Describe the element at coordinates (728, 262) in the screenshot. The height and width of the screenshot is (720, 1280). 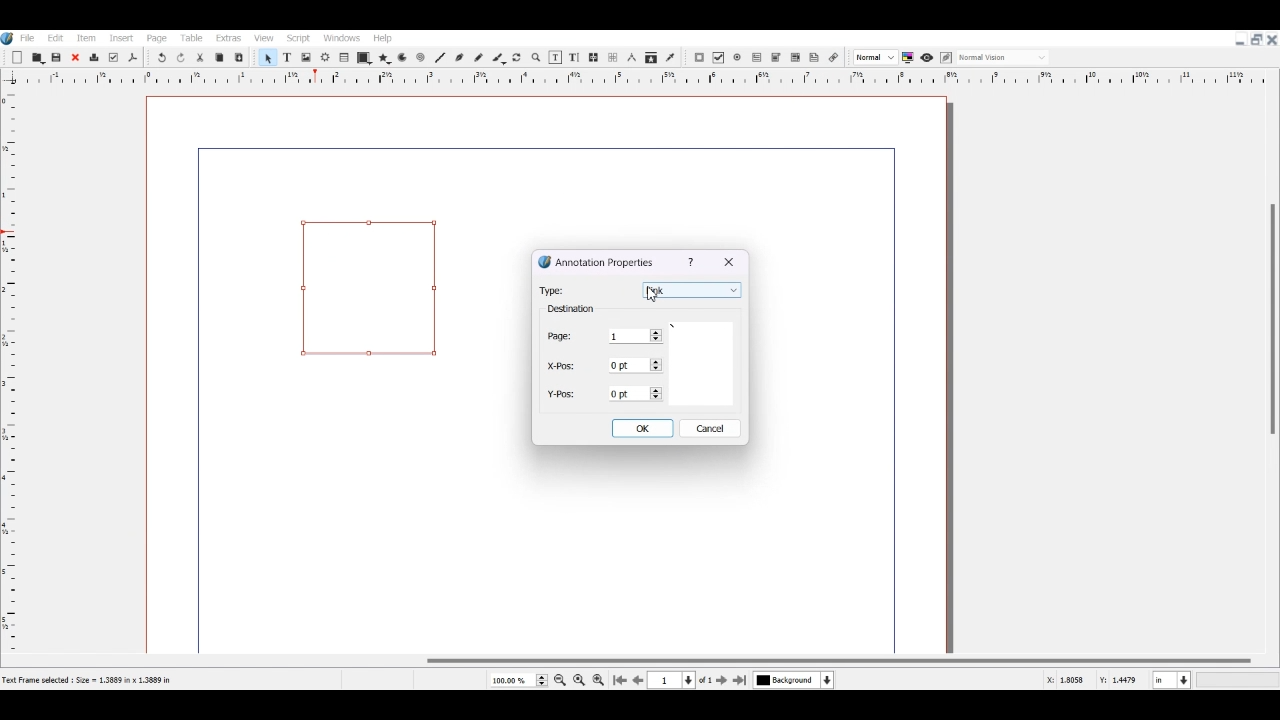
I see `Close` at that location.